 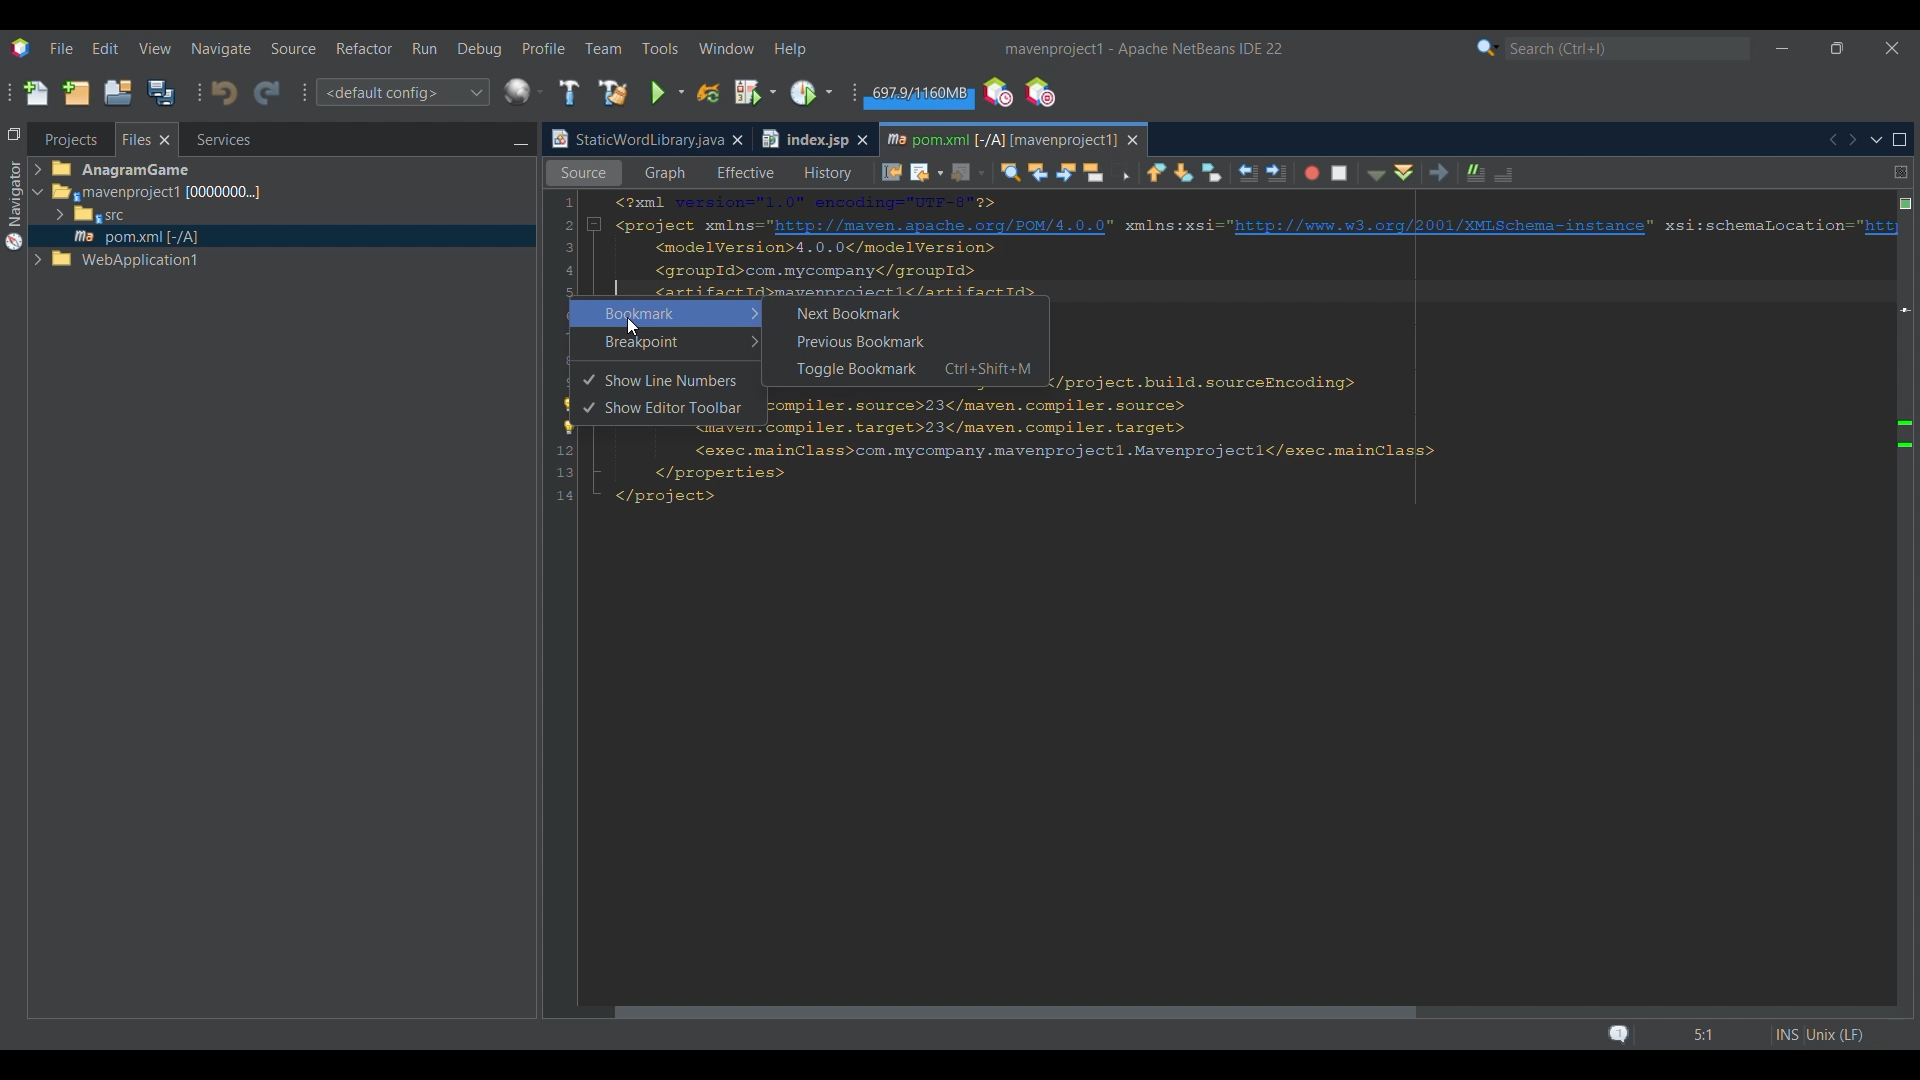 What do you see at coordinates (569, 92) in the screenshot?
I see `Build main project` at bounding box center [569, 92].